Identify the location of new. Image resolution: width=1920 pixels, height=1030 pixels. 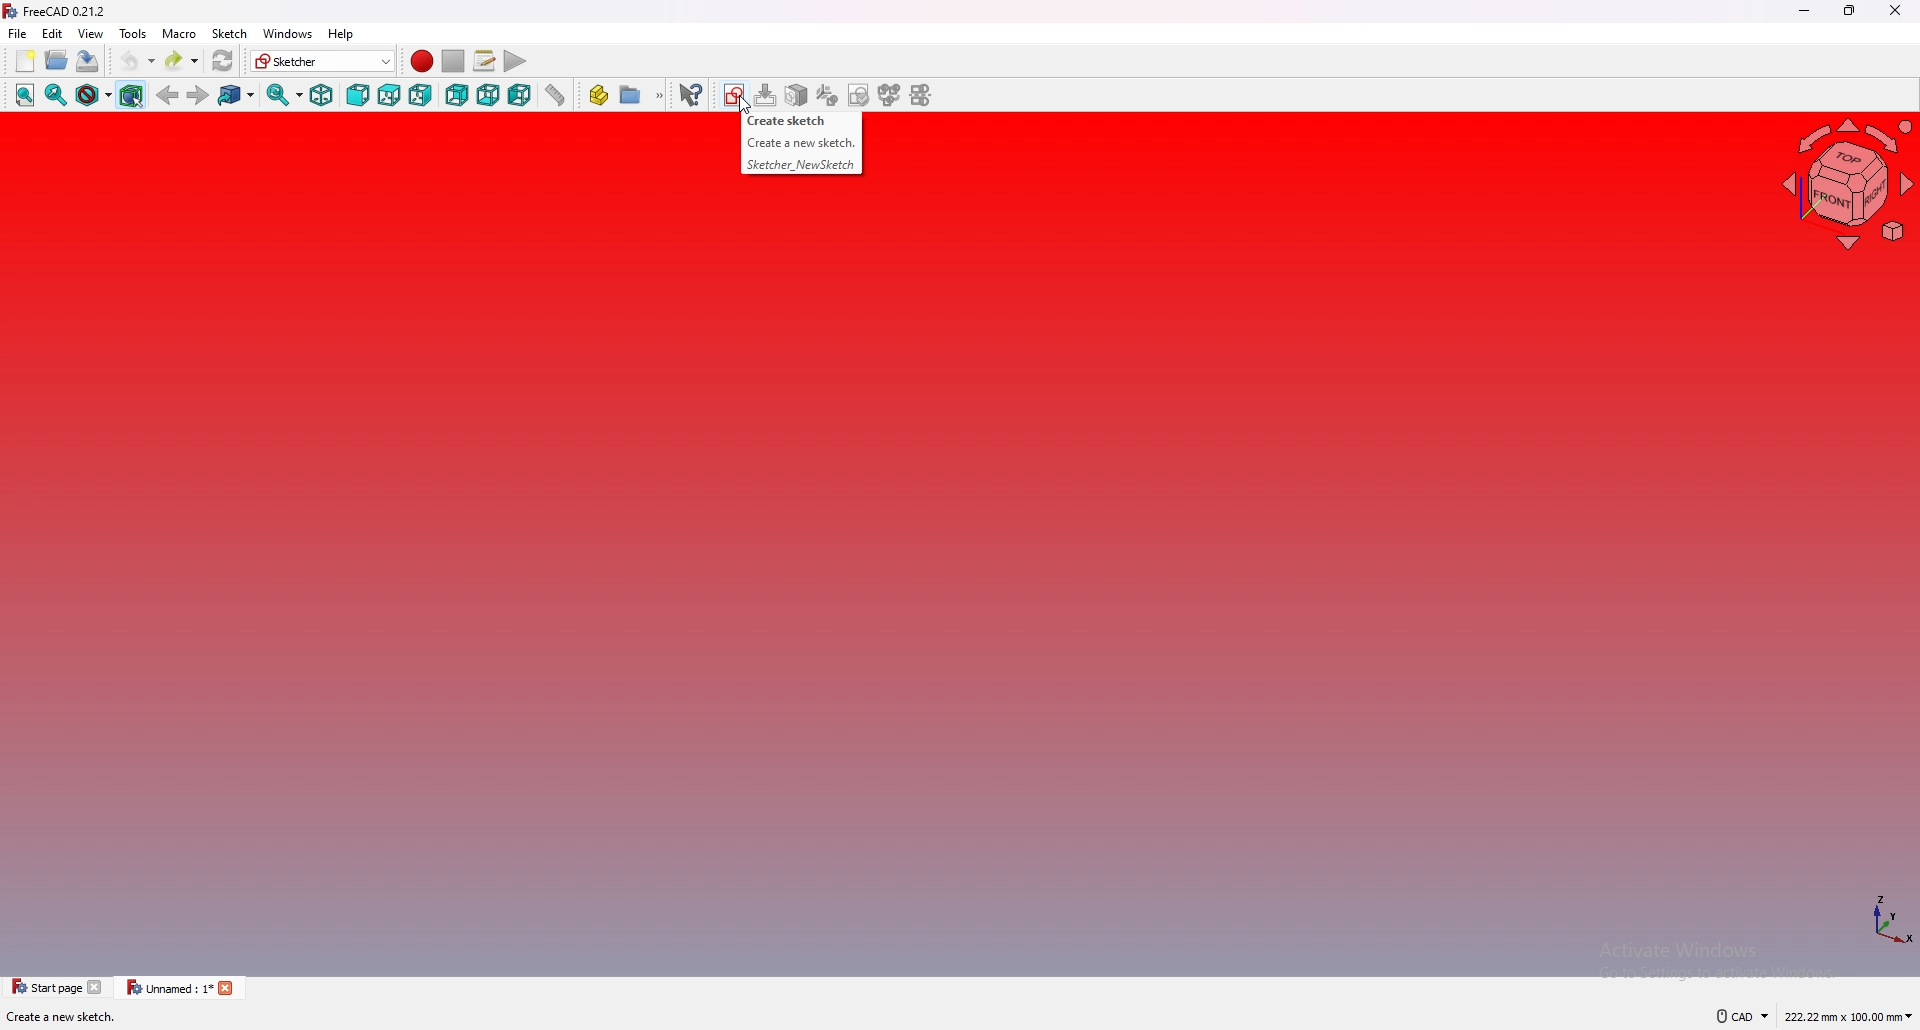
(25, 60).